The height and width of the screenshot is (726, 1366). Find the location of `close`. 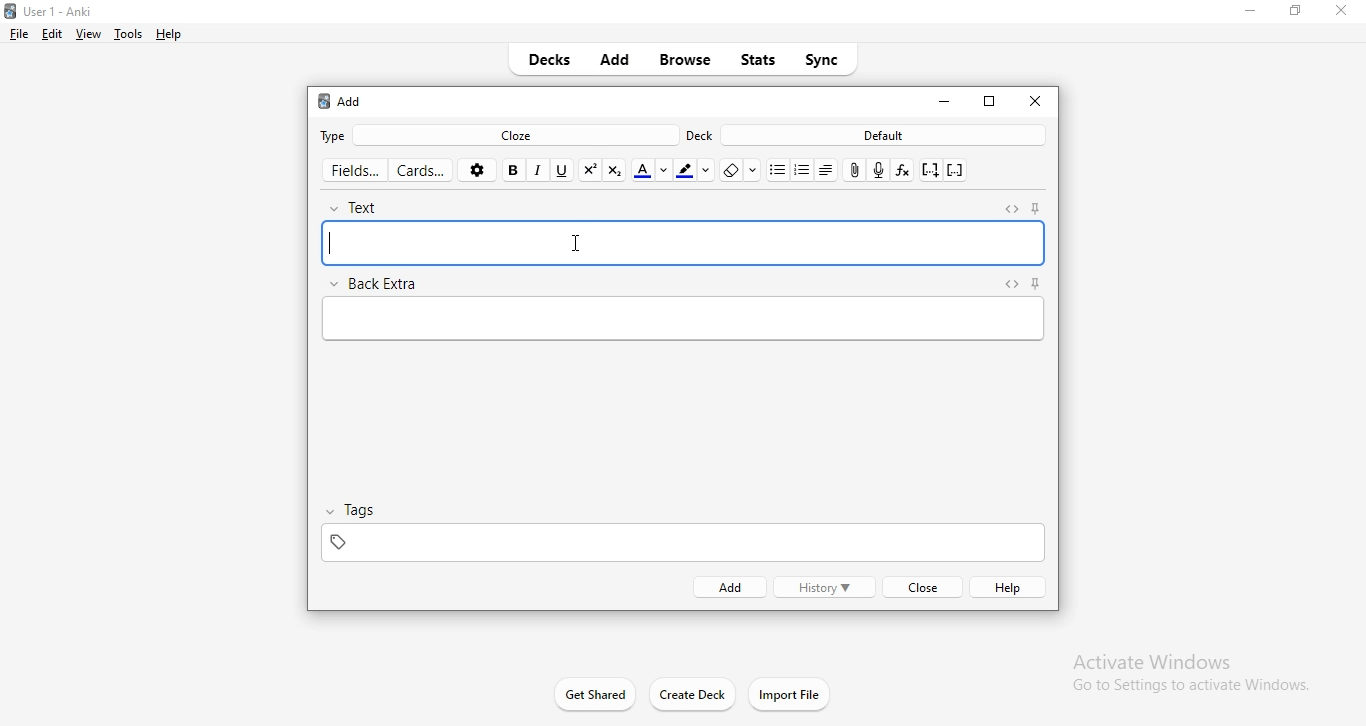

close is located at coordinates (1034, 100).